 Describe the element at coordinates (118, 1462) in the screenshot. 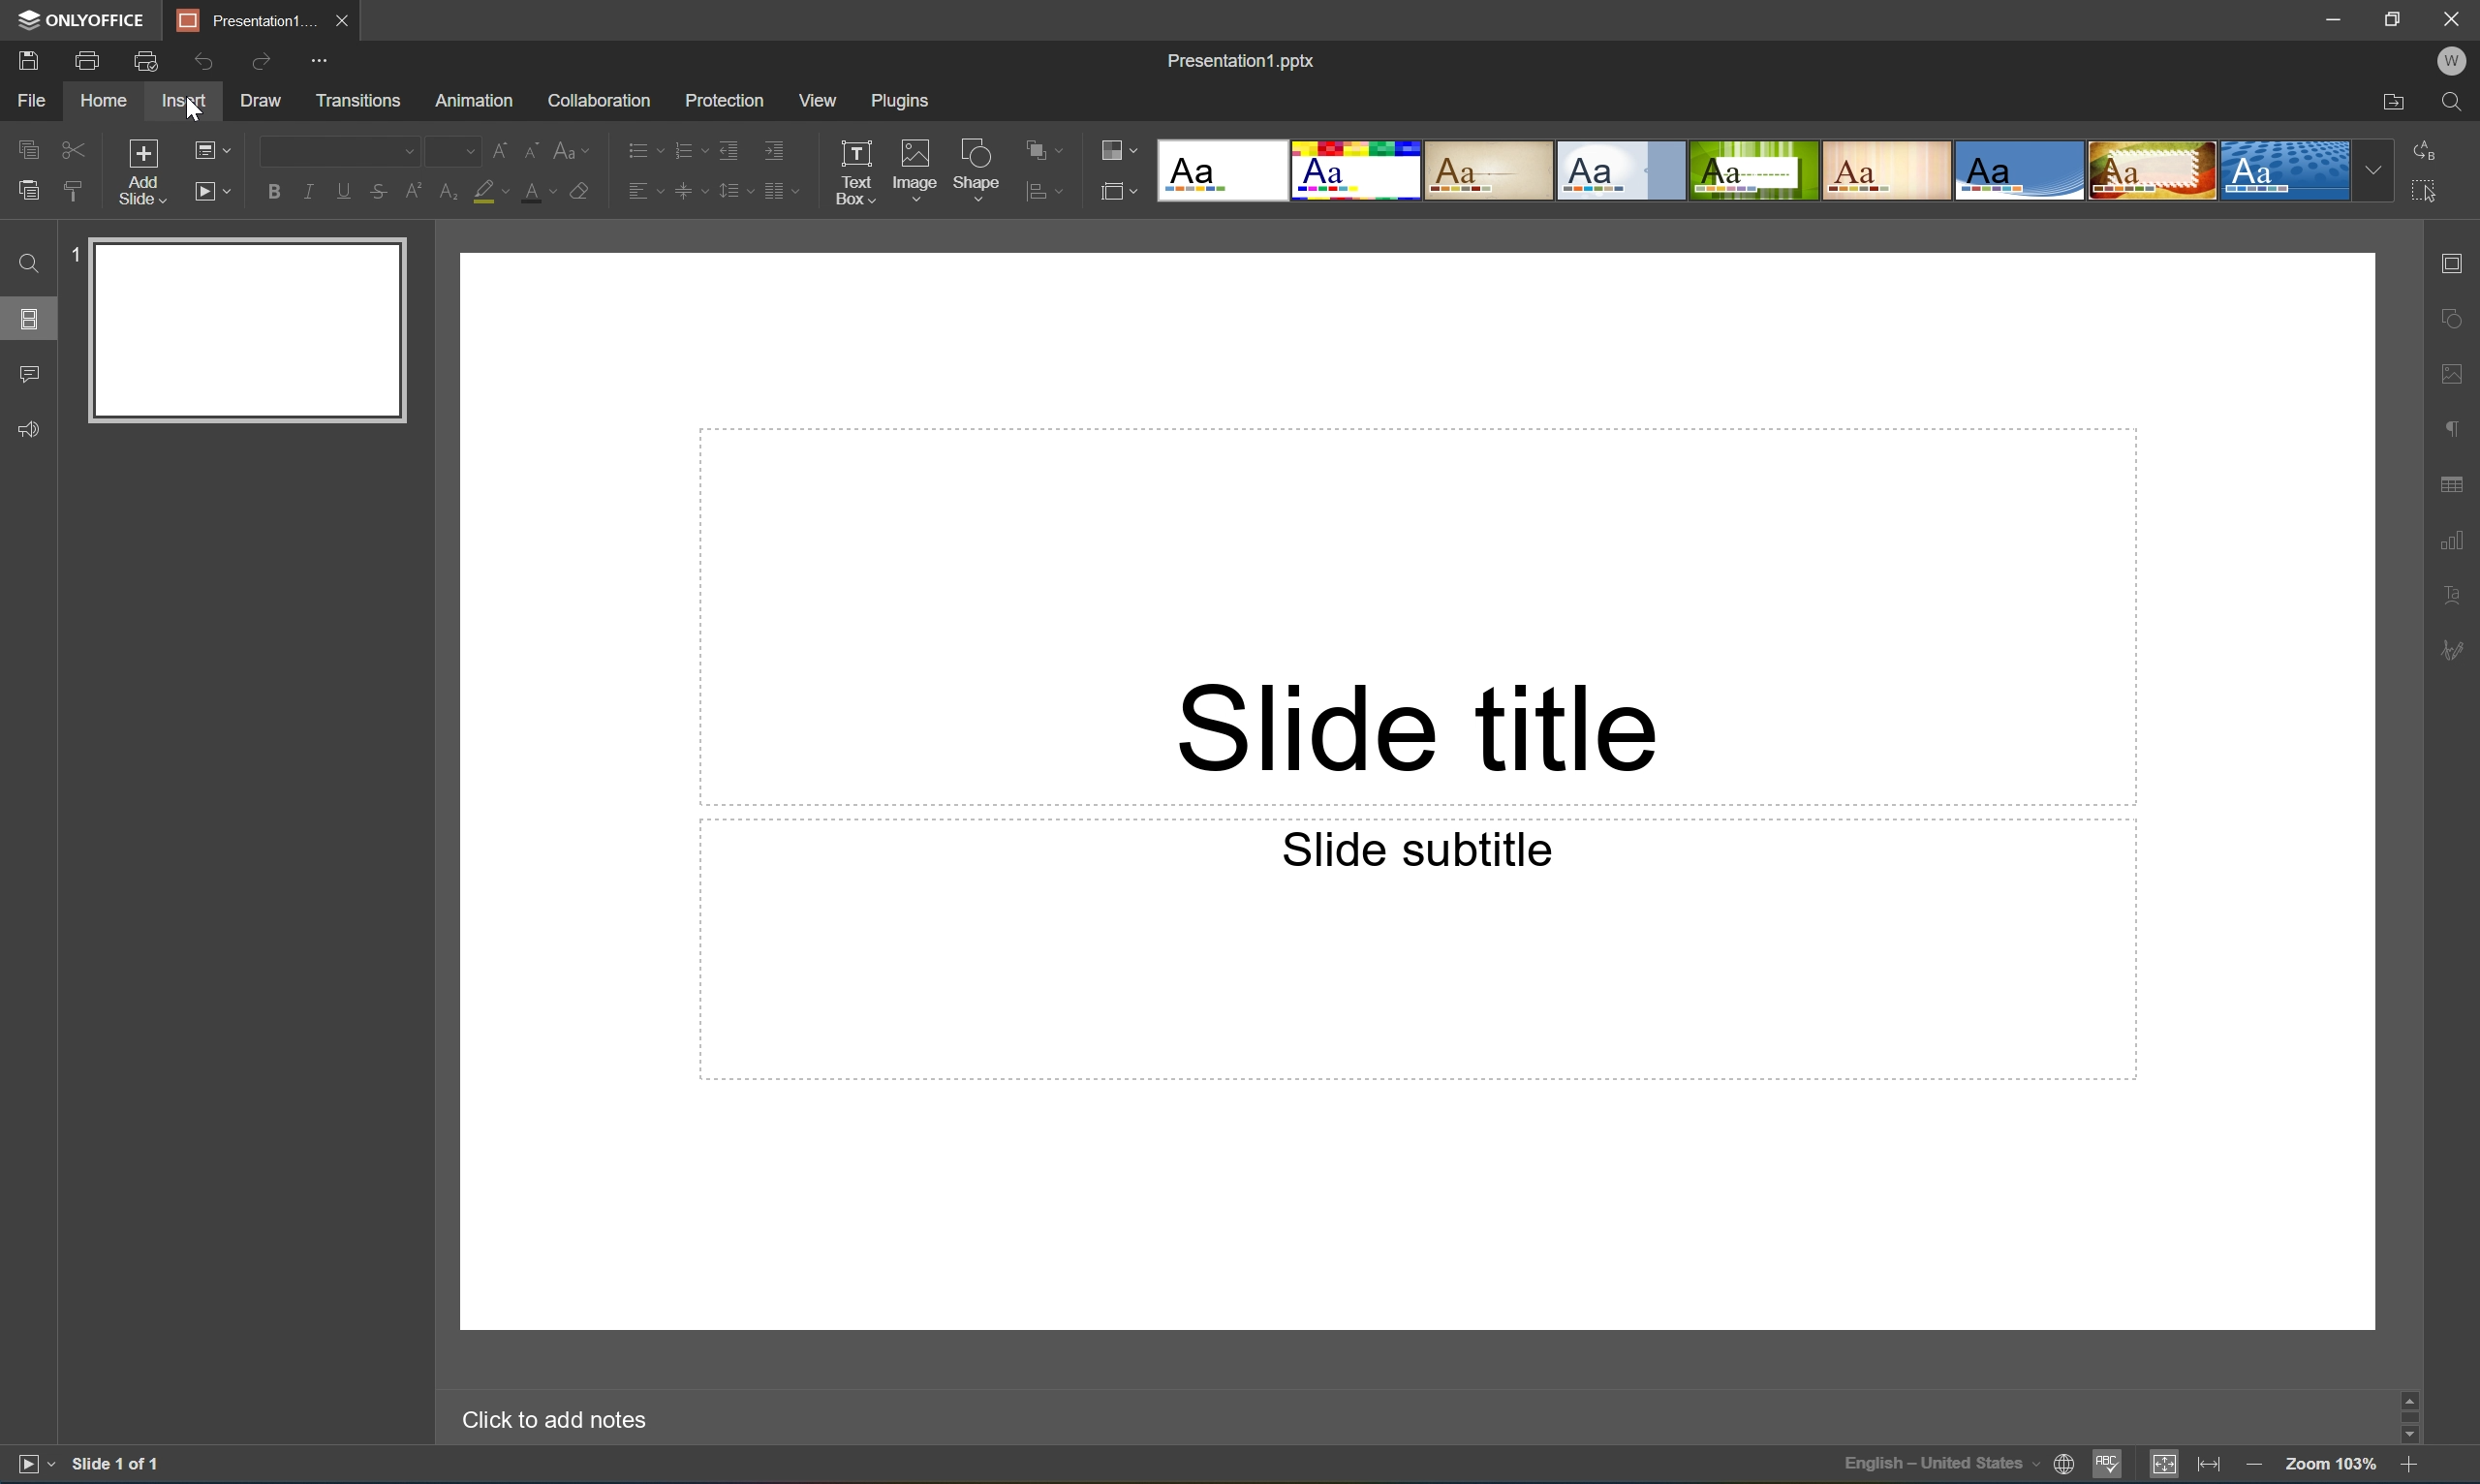

I see `Slide 1 of 1` at that location.